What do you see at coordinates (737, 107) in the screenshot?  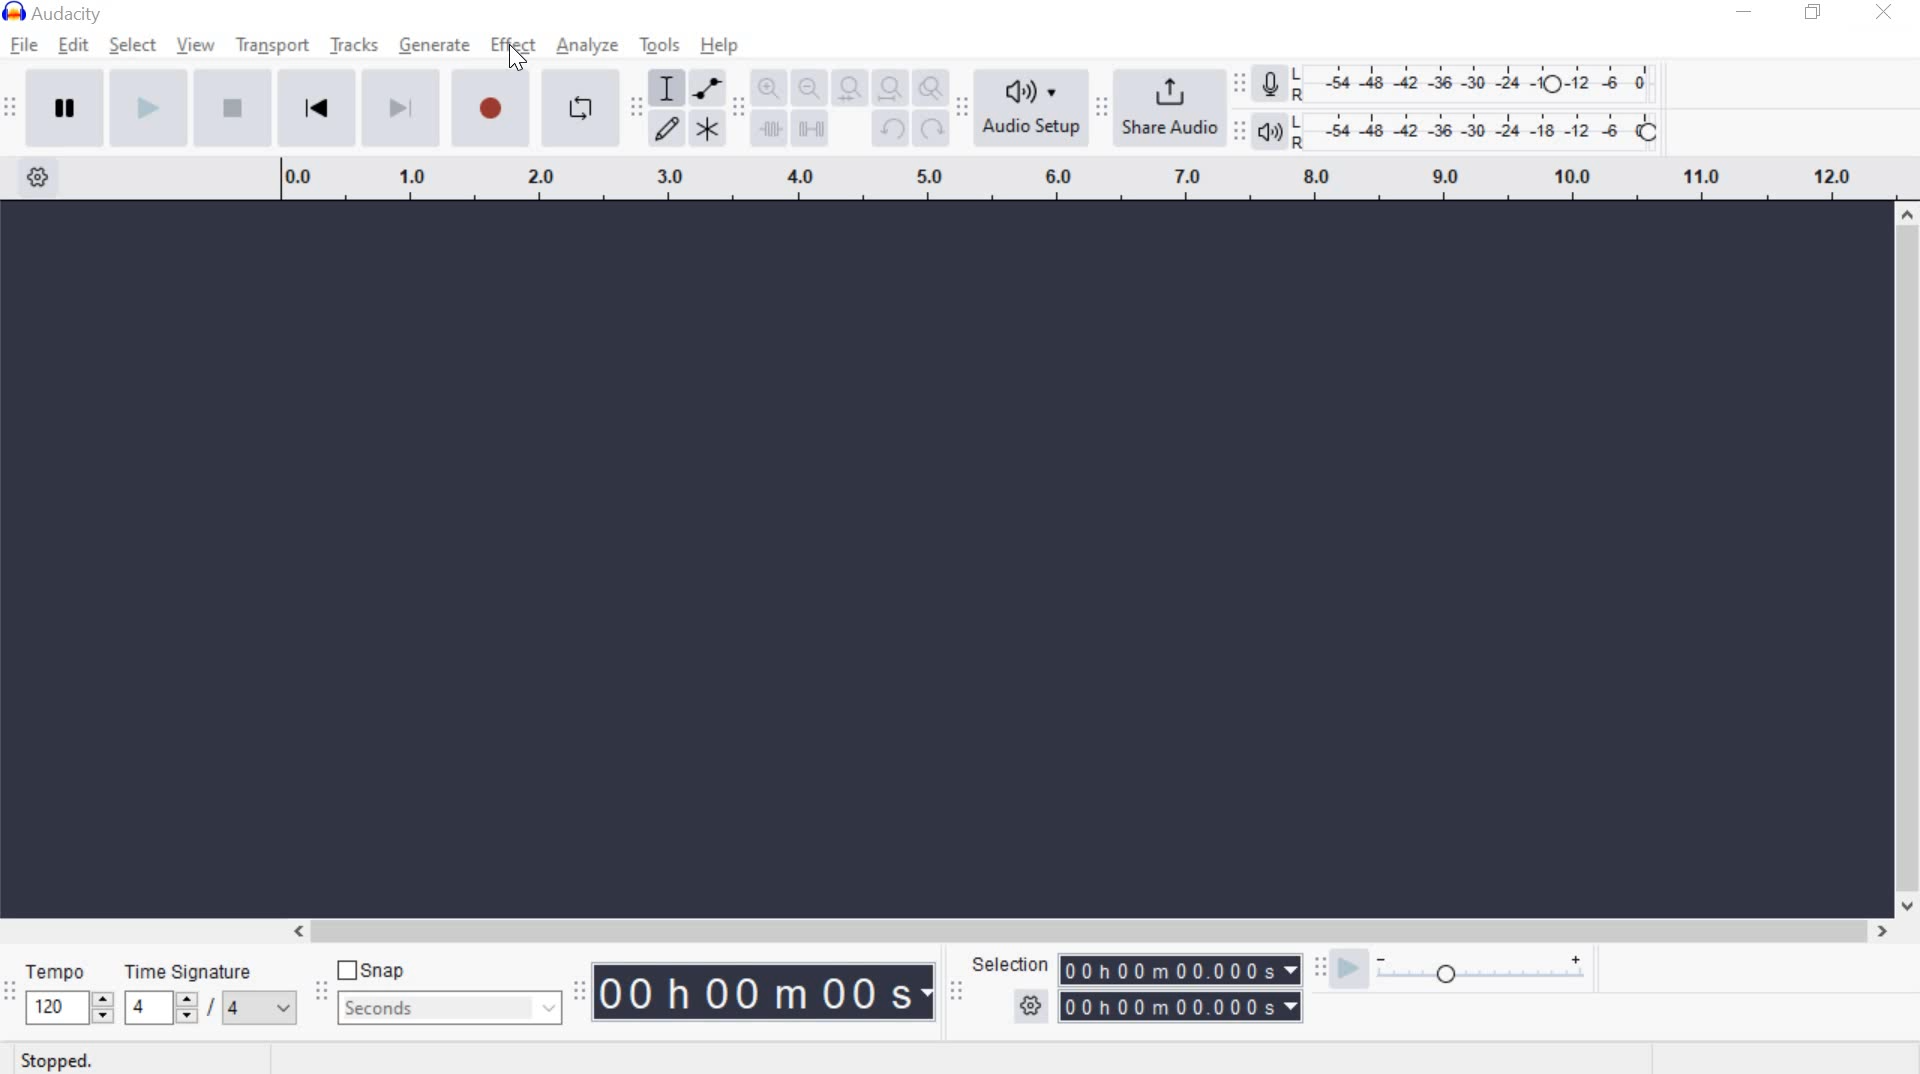 I see `Edit Toolbar` at bounding box center [737, 107].